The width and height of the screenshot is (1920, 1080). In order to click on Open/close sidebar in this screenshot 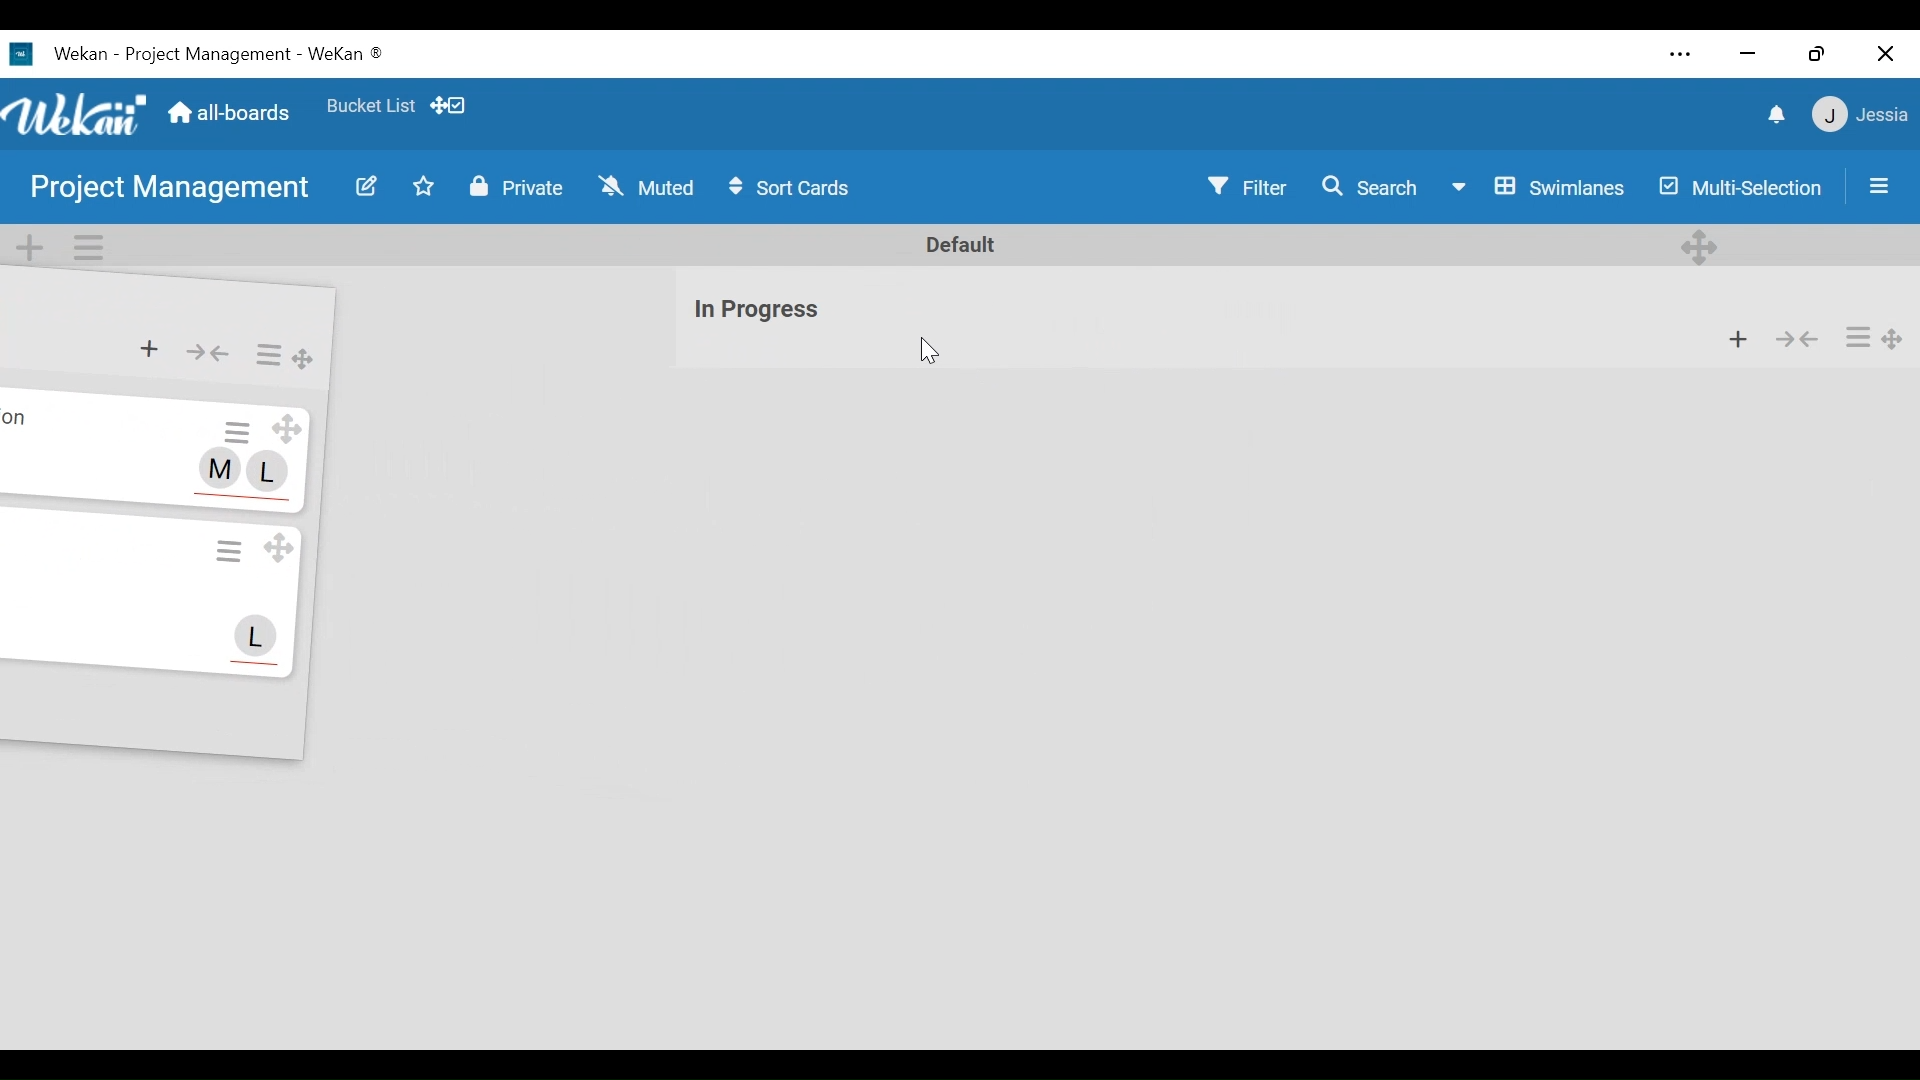, I will do `click(1879, 186)`.